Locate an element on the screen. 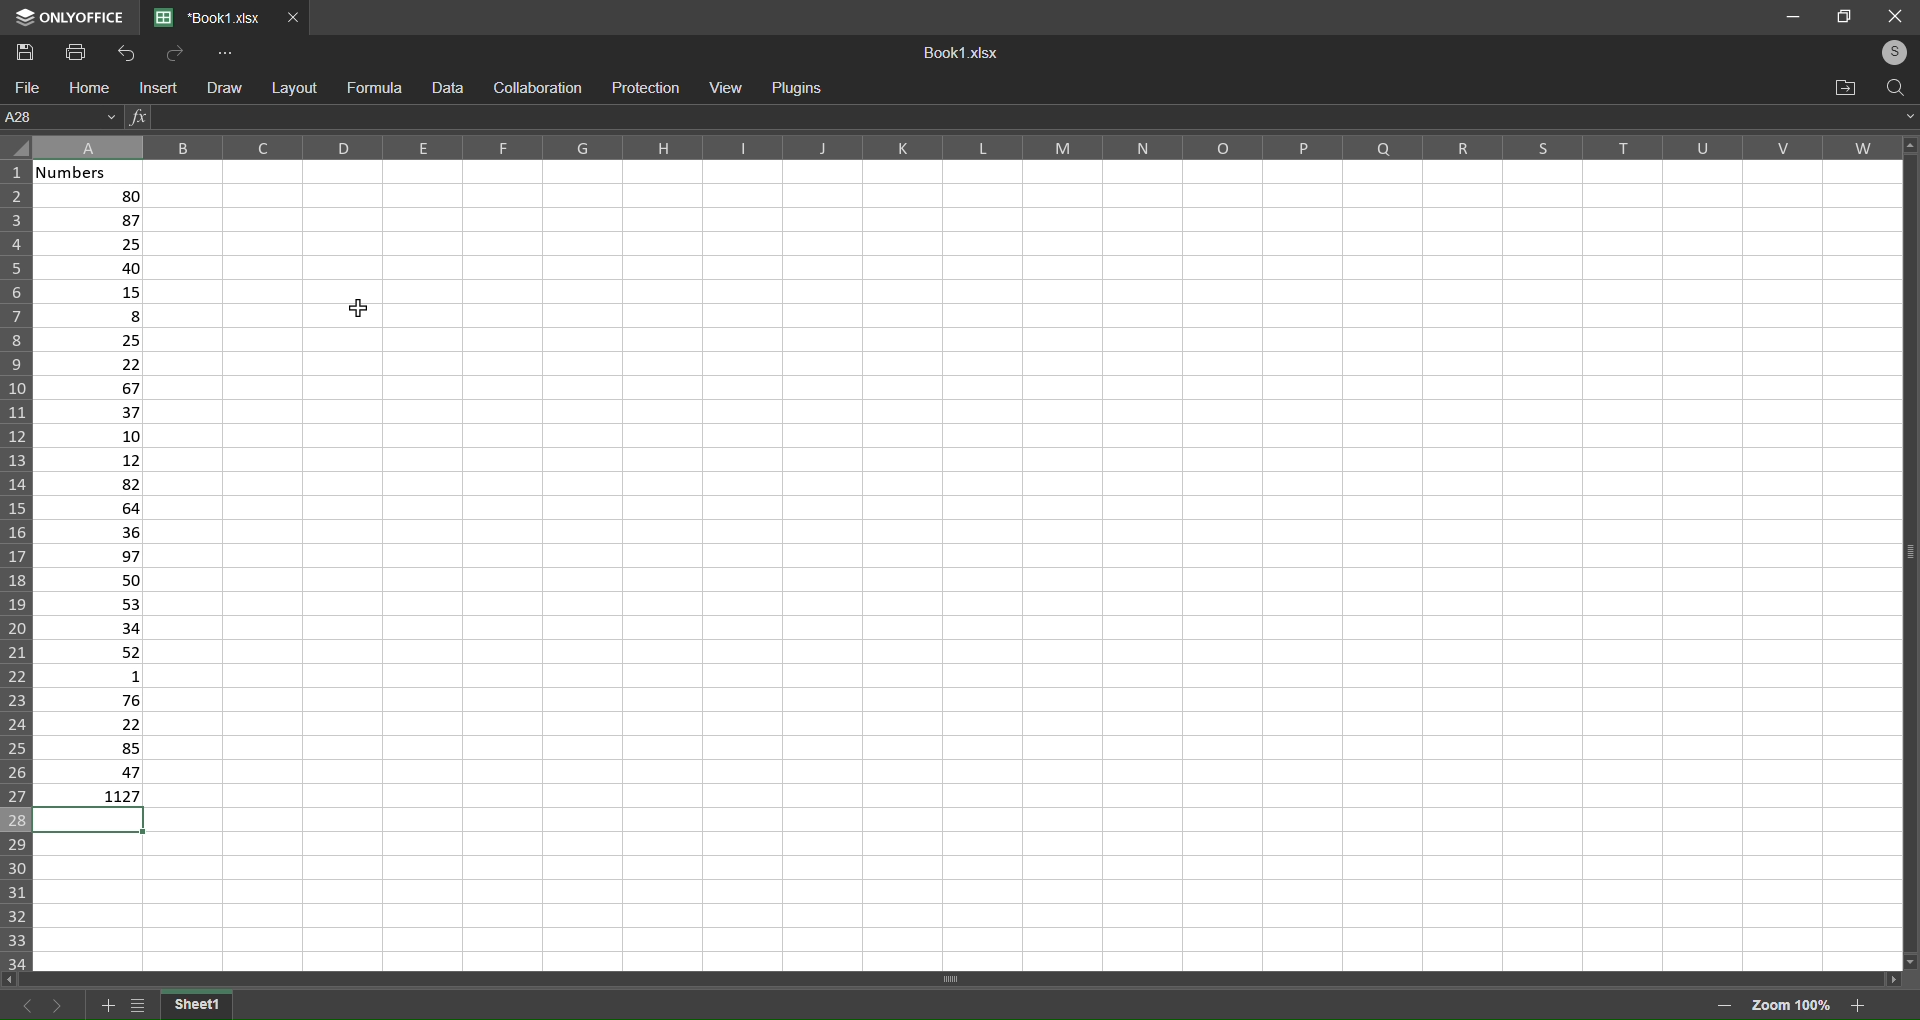  current sheet is located at coordinates (202, 1005).